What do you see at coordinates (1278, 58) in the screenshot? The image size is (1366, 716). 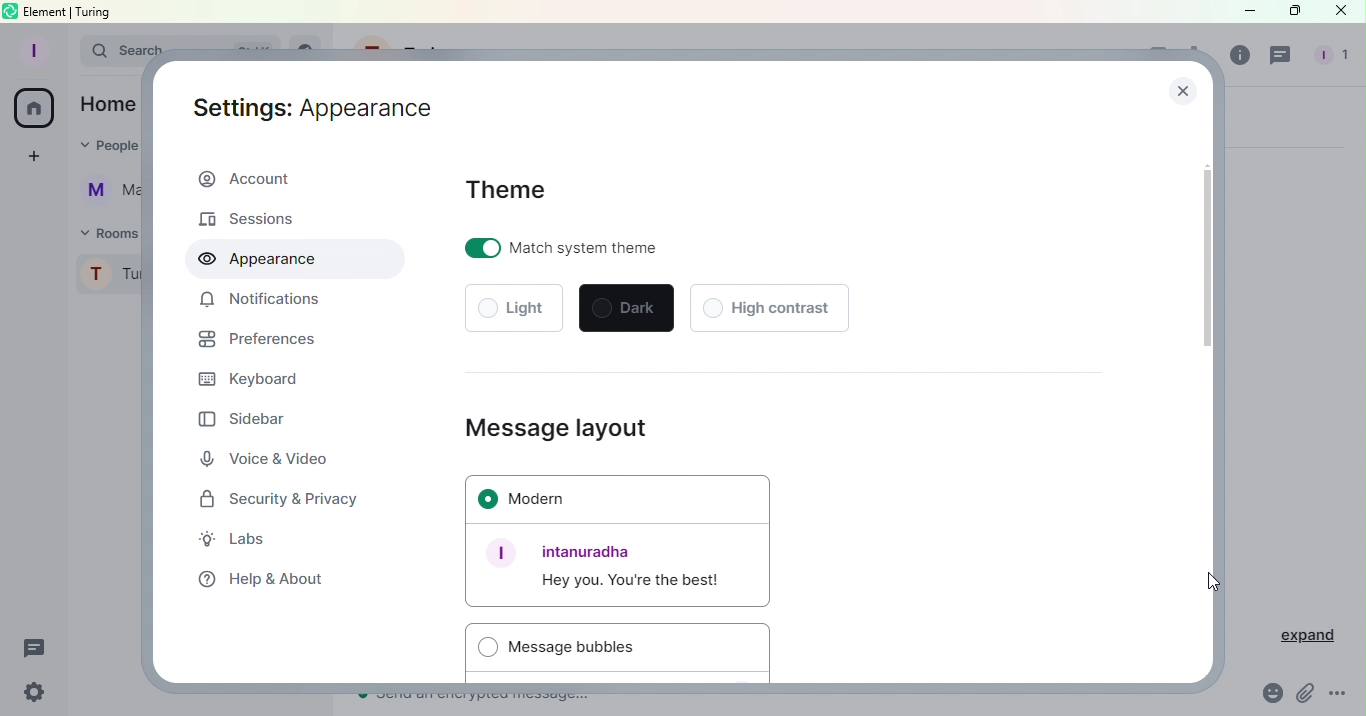 I see `Threads` at bounding box center [1278, 58].